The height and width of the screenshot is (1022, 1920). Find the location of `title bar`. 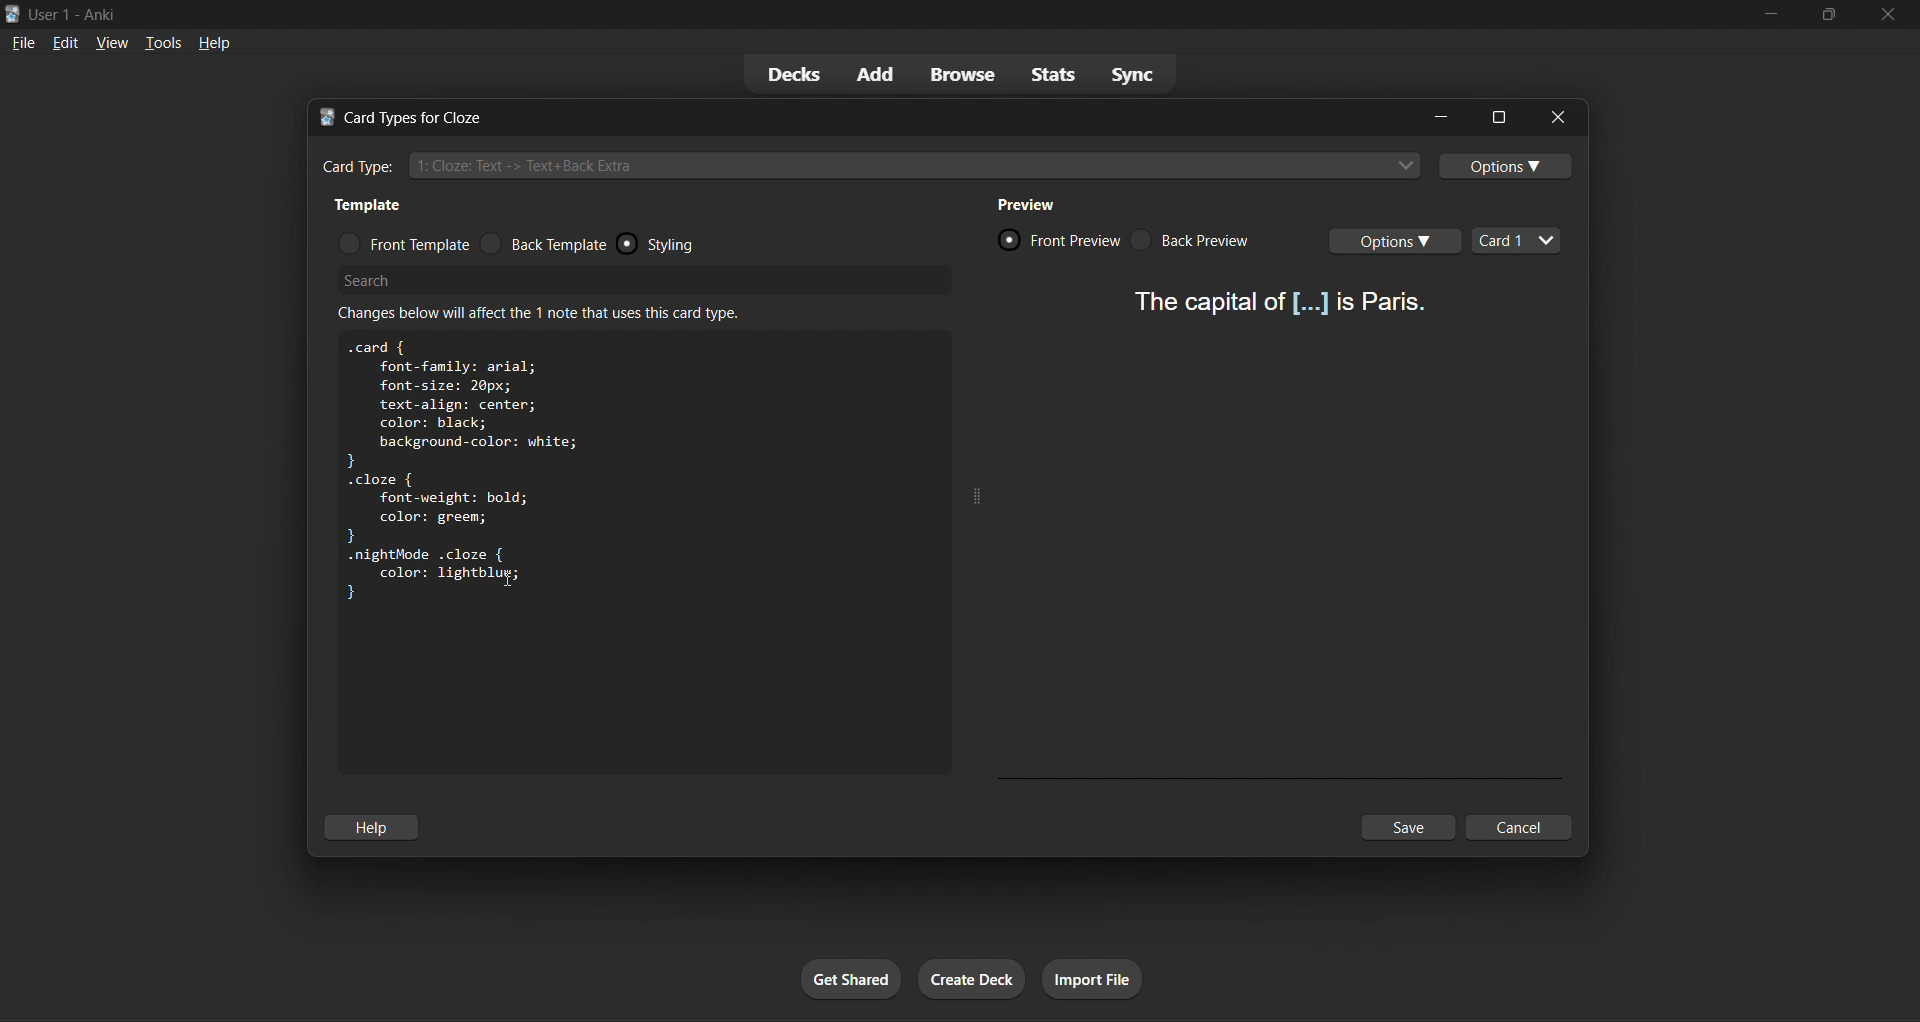

title bar is located at coordinates (875, 13).